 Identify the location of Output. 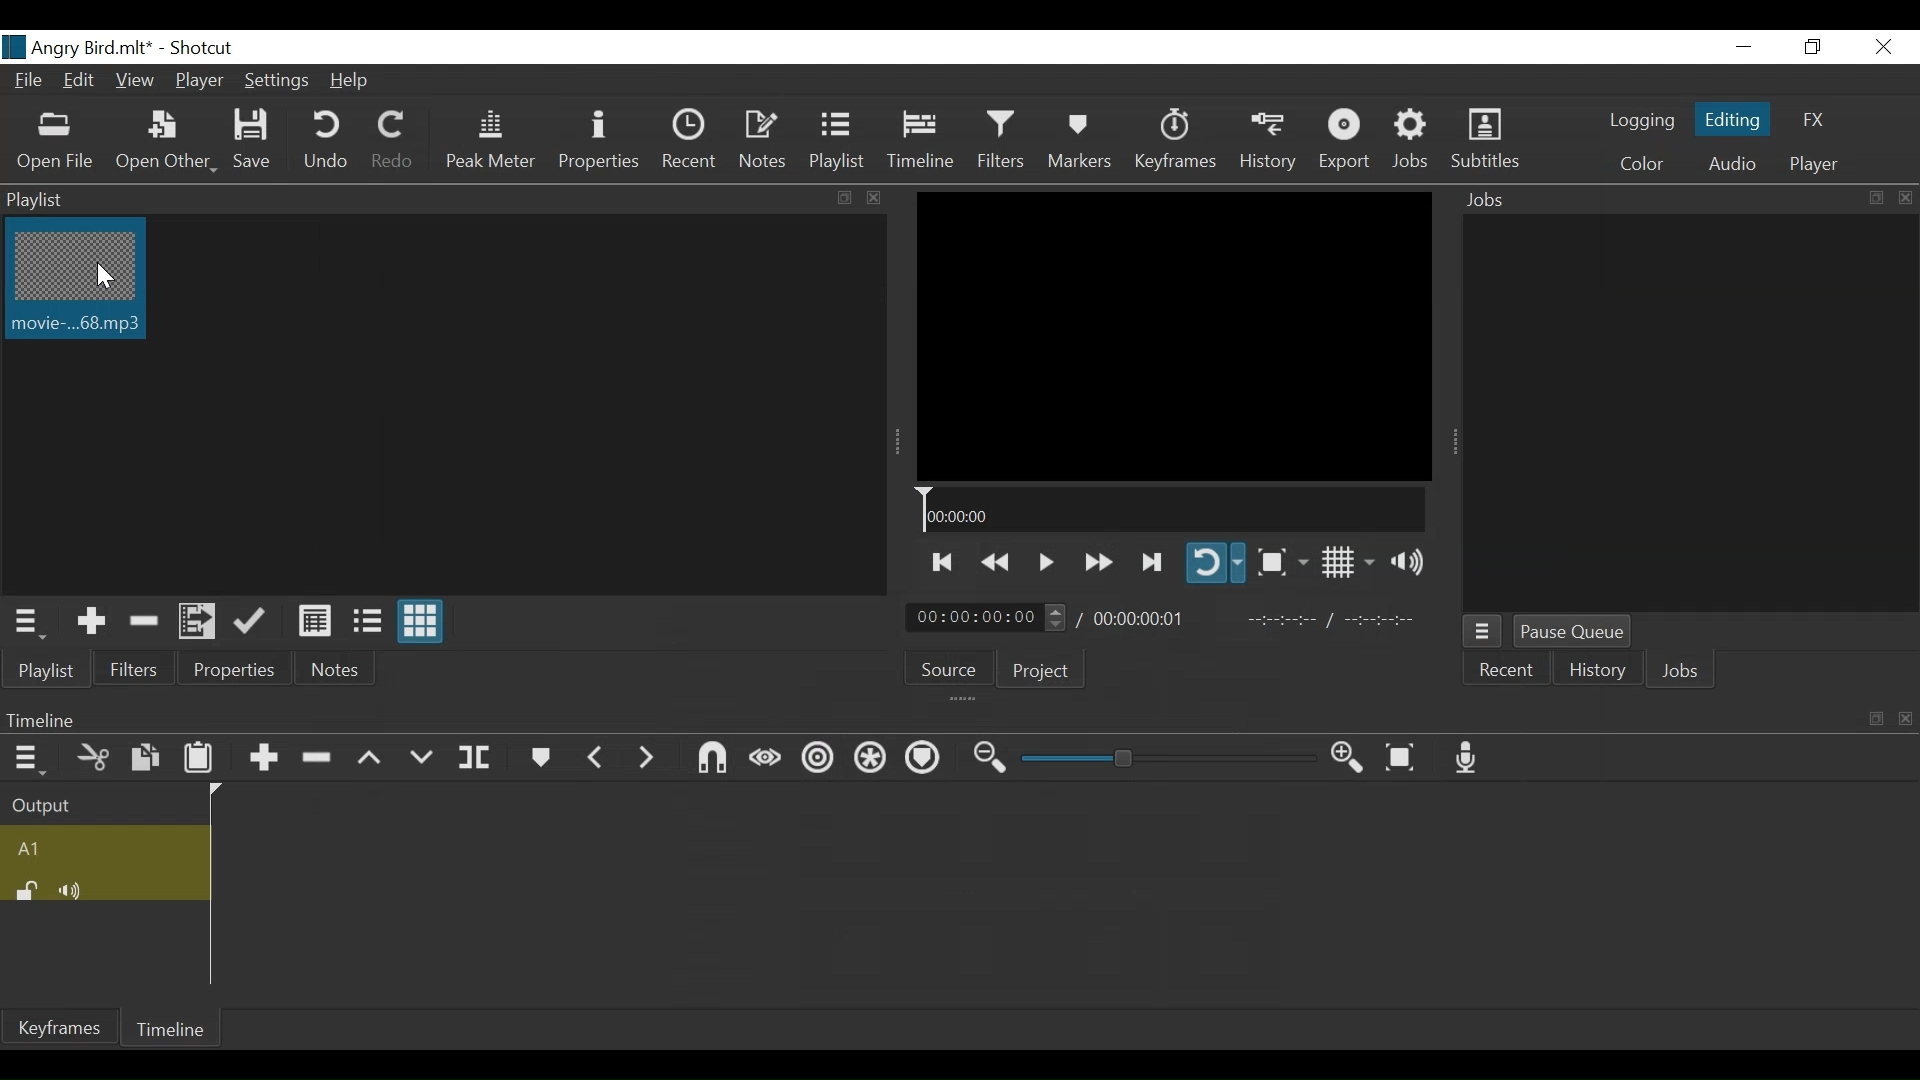
(97, 801).